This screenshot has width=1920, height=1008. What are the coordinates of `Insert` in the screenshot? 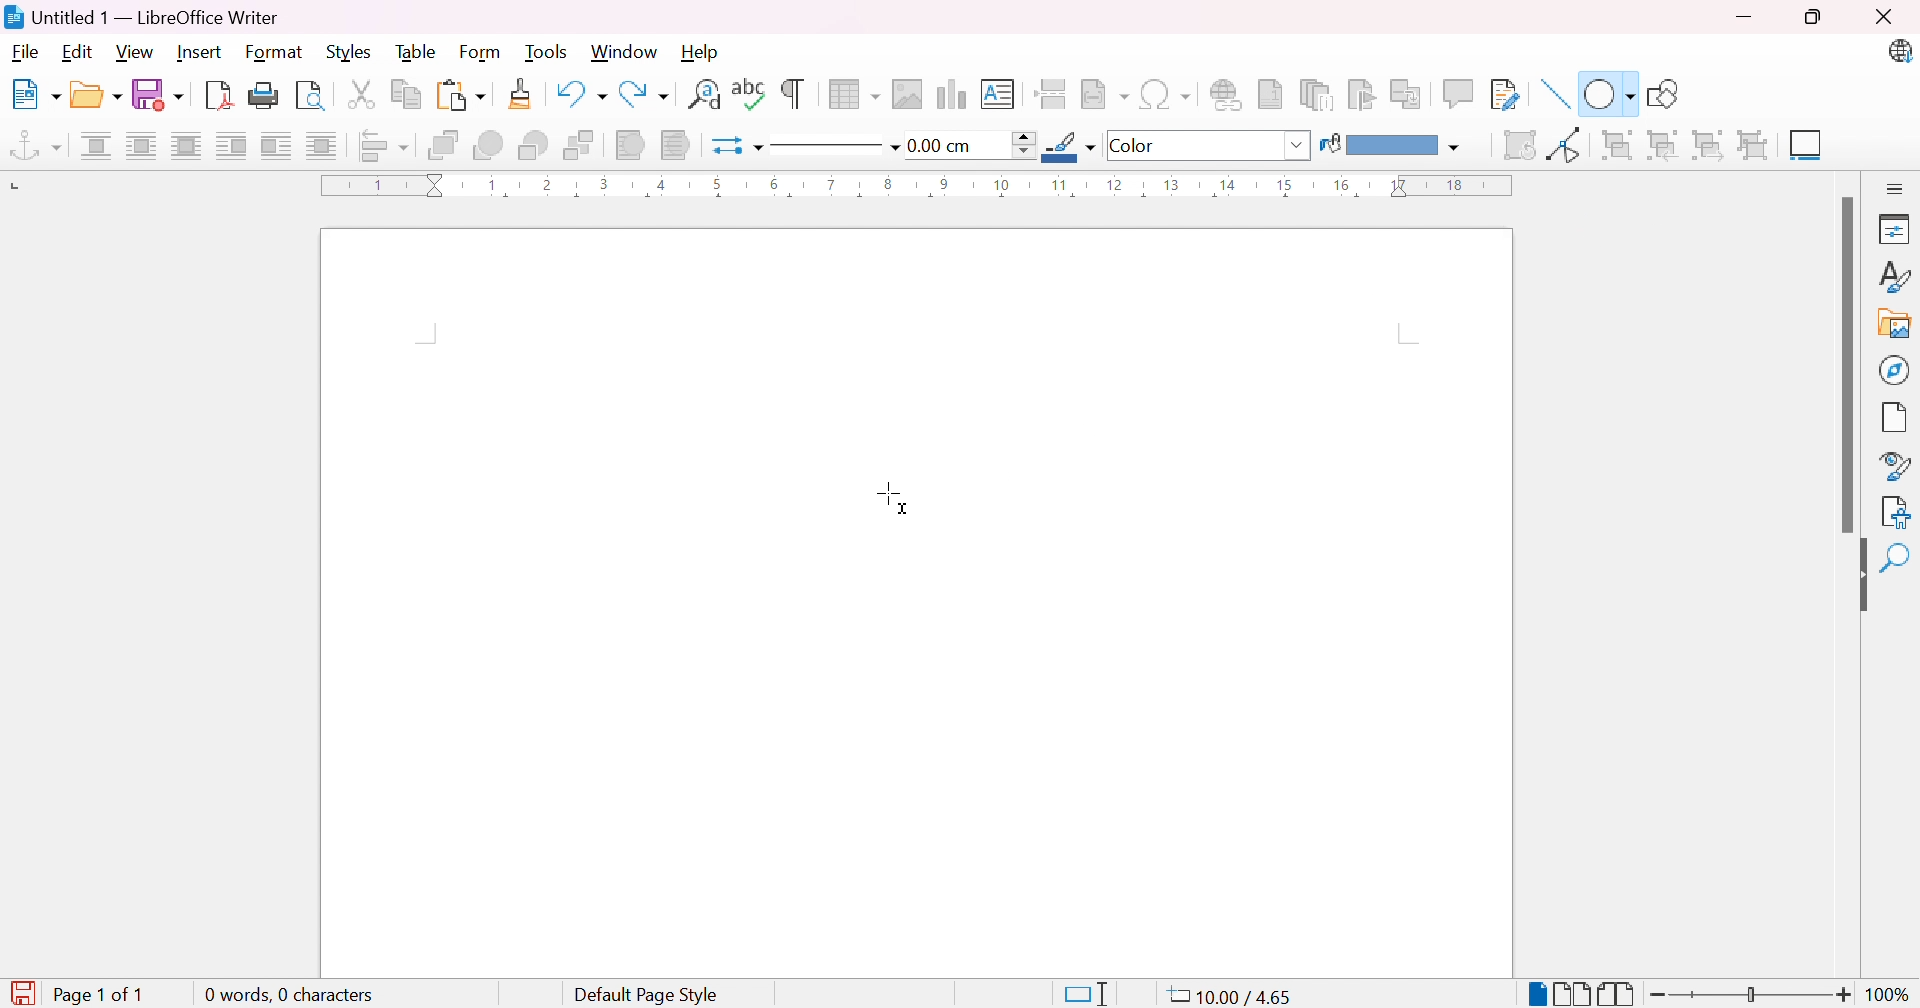 It's located at (202, 53).